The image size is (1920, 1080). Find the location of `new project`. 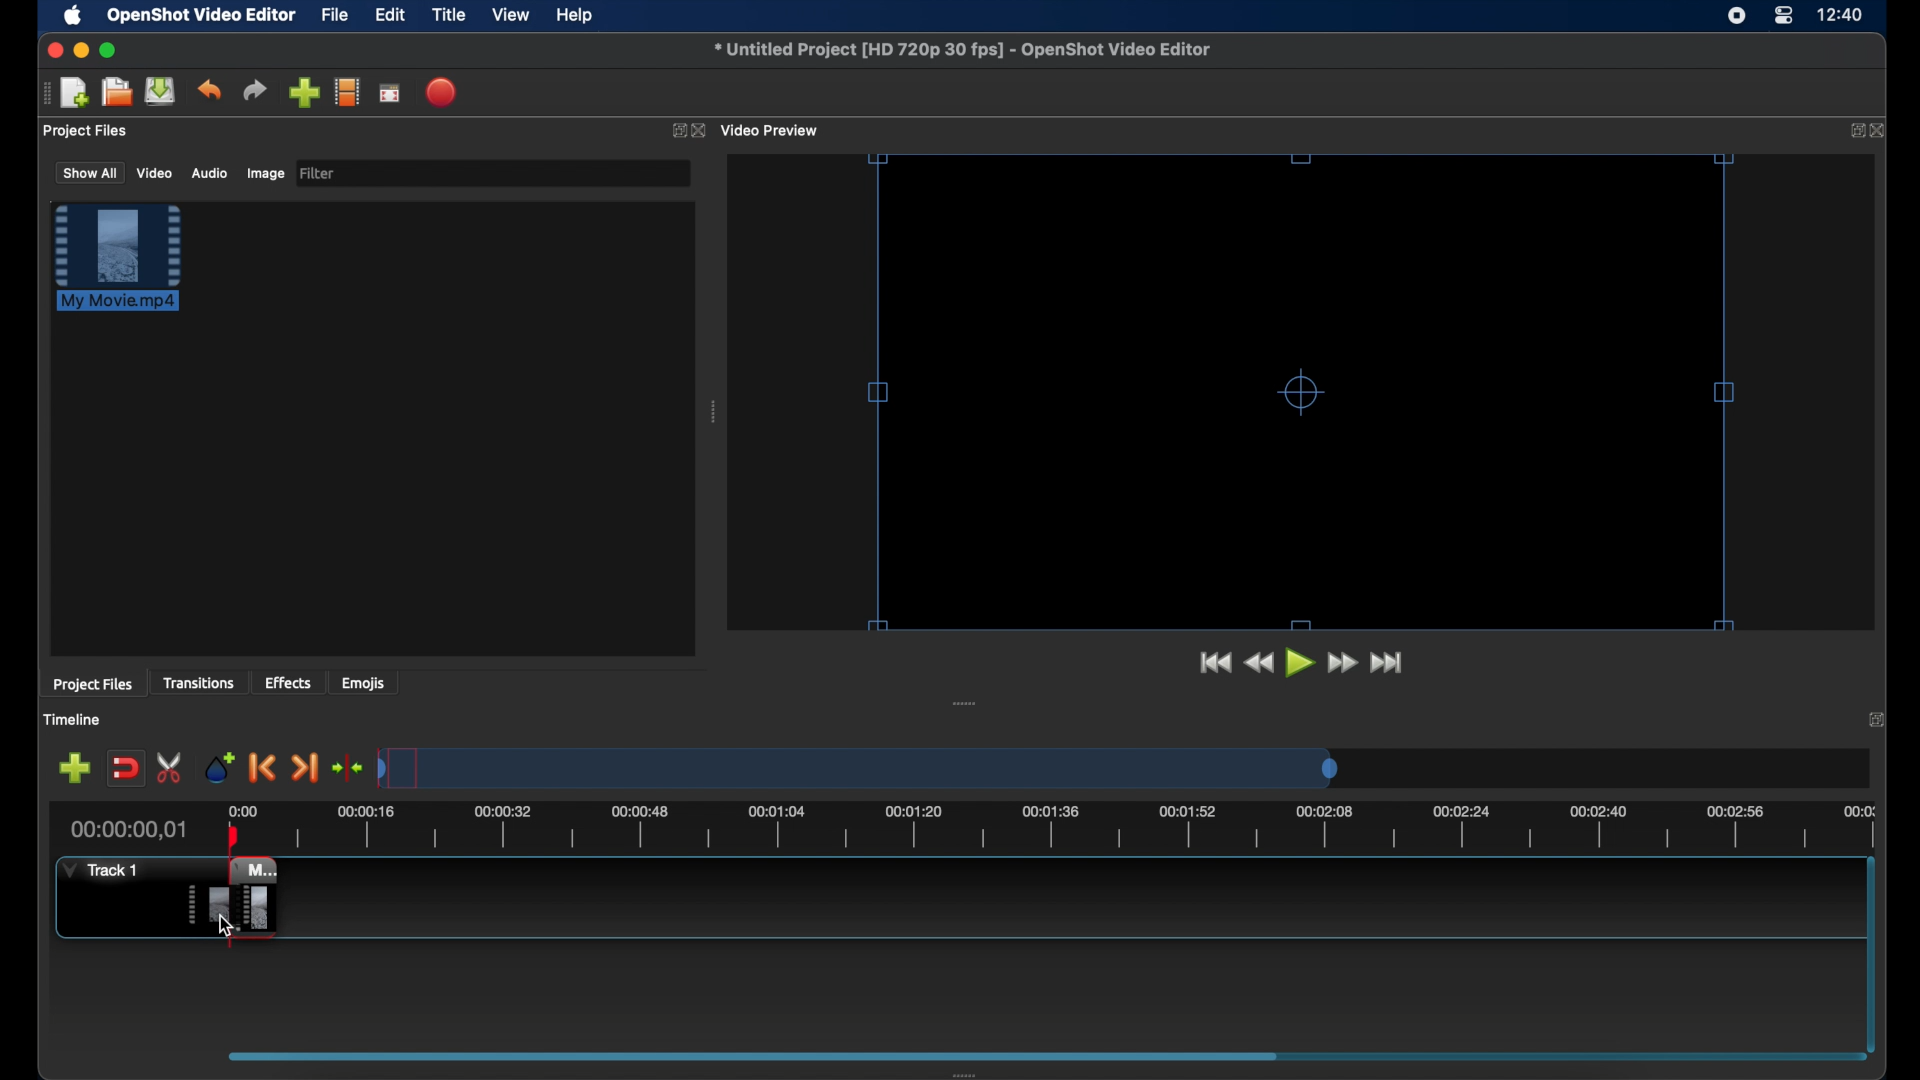

new project is located at coordinates (75, 93).